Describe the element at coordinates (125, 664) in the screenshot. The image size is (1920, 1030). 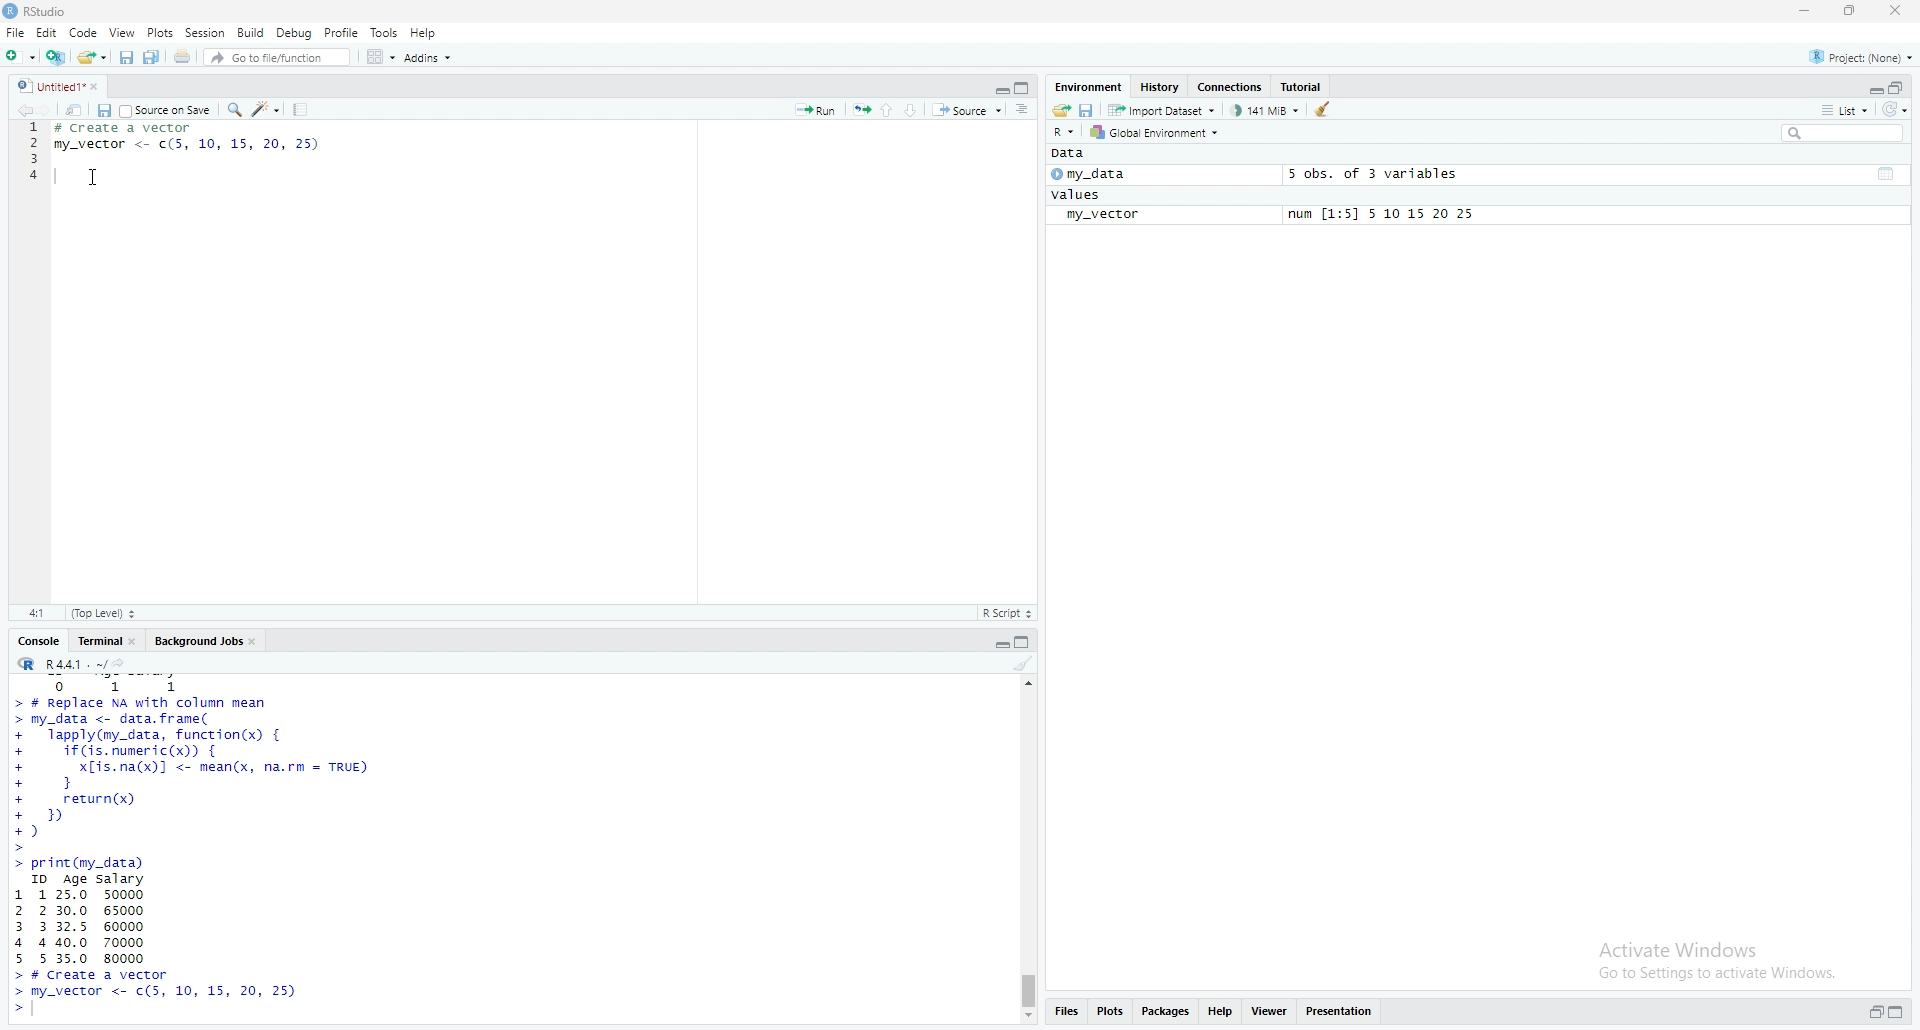
I see `view the current working directory` at that location.